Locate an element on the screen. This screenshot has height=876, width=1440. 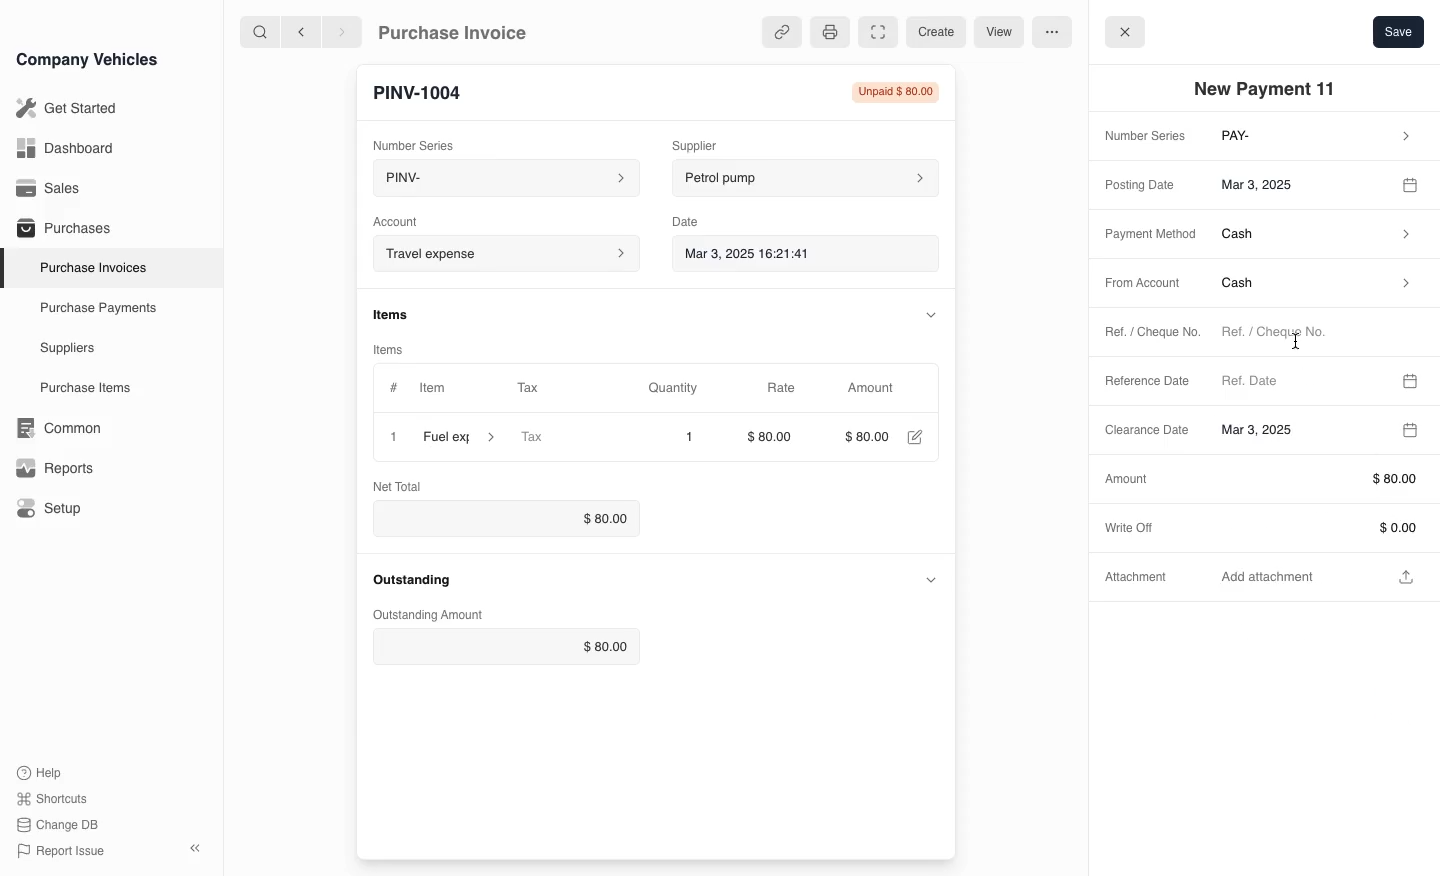
Shortcuts is located at coordinates (53, 800).